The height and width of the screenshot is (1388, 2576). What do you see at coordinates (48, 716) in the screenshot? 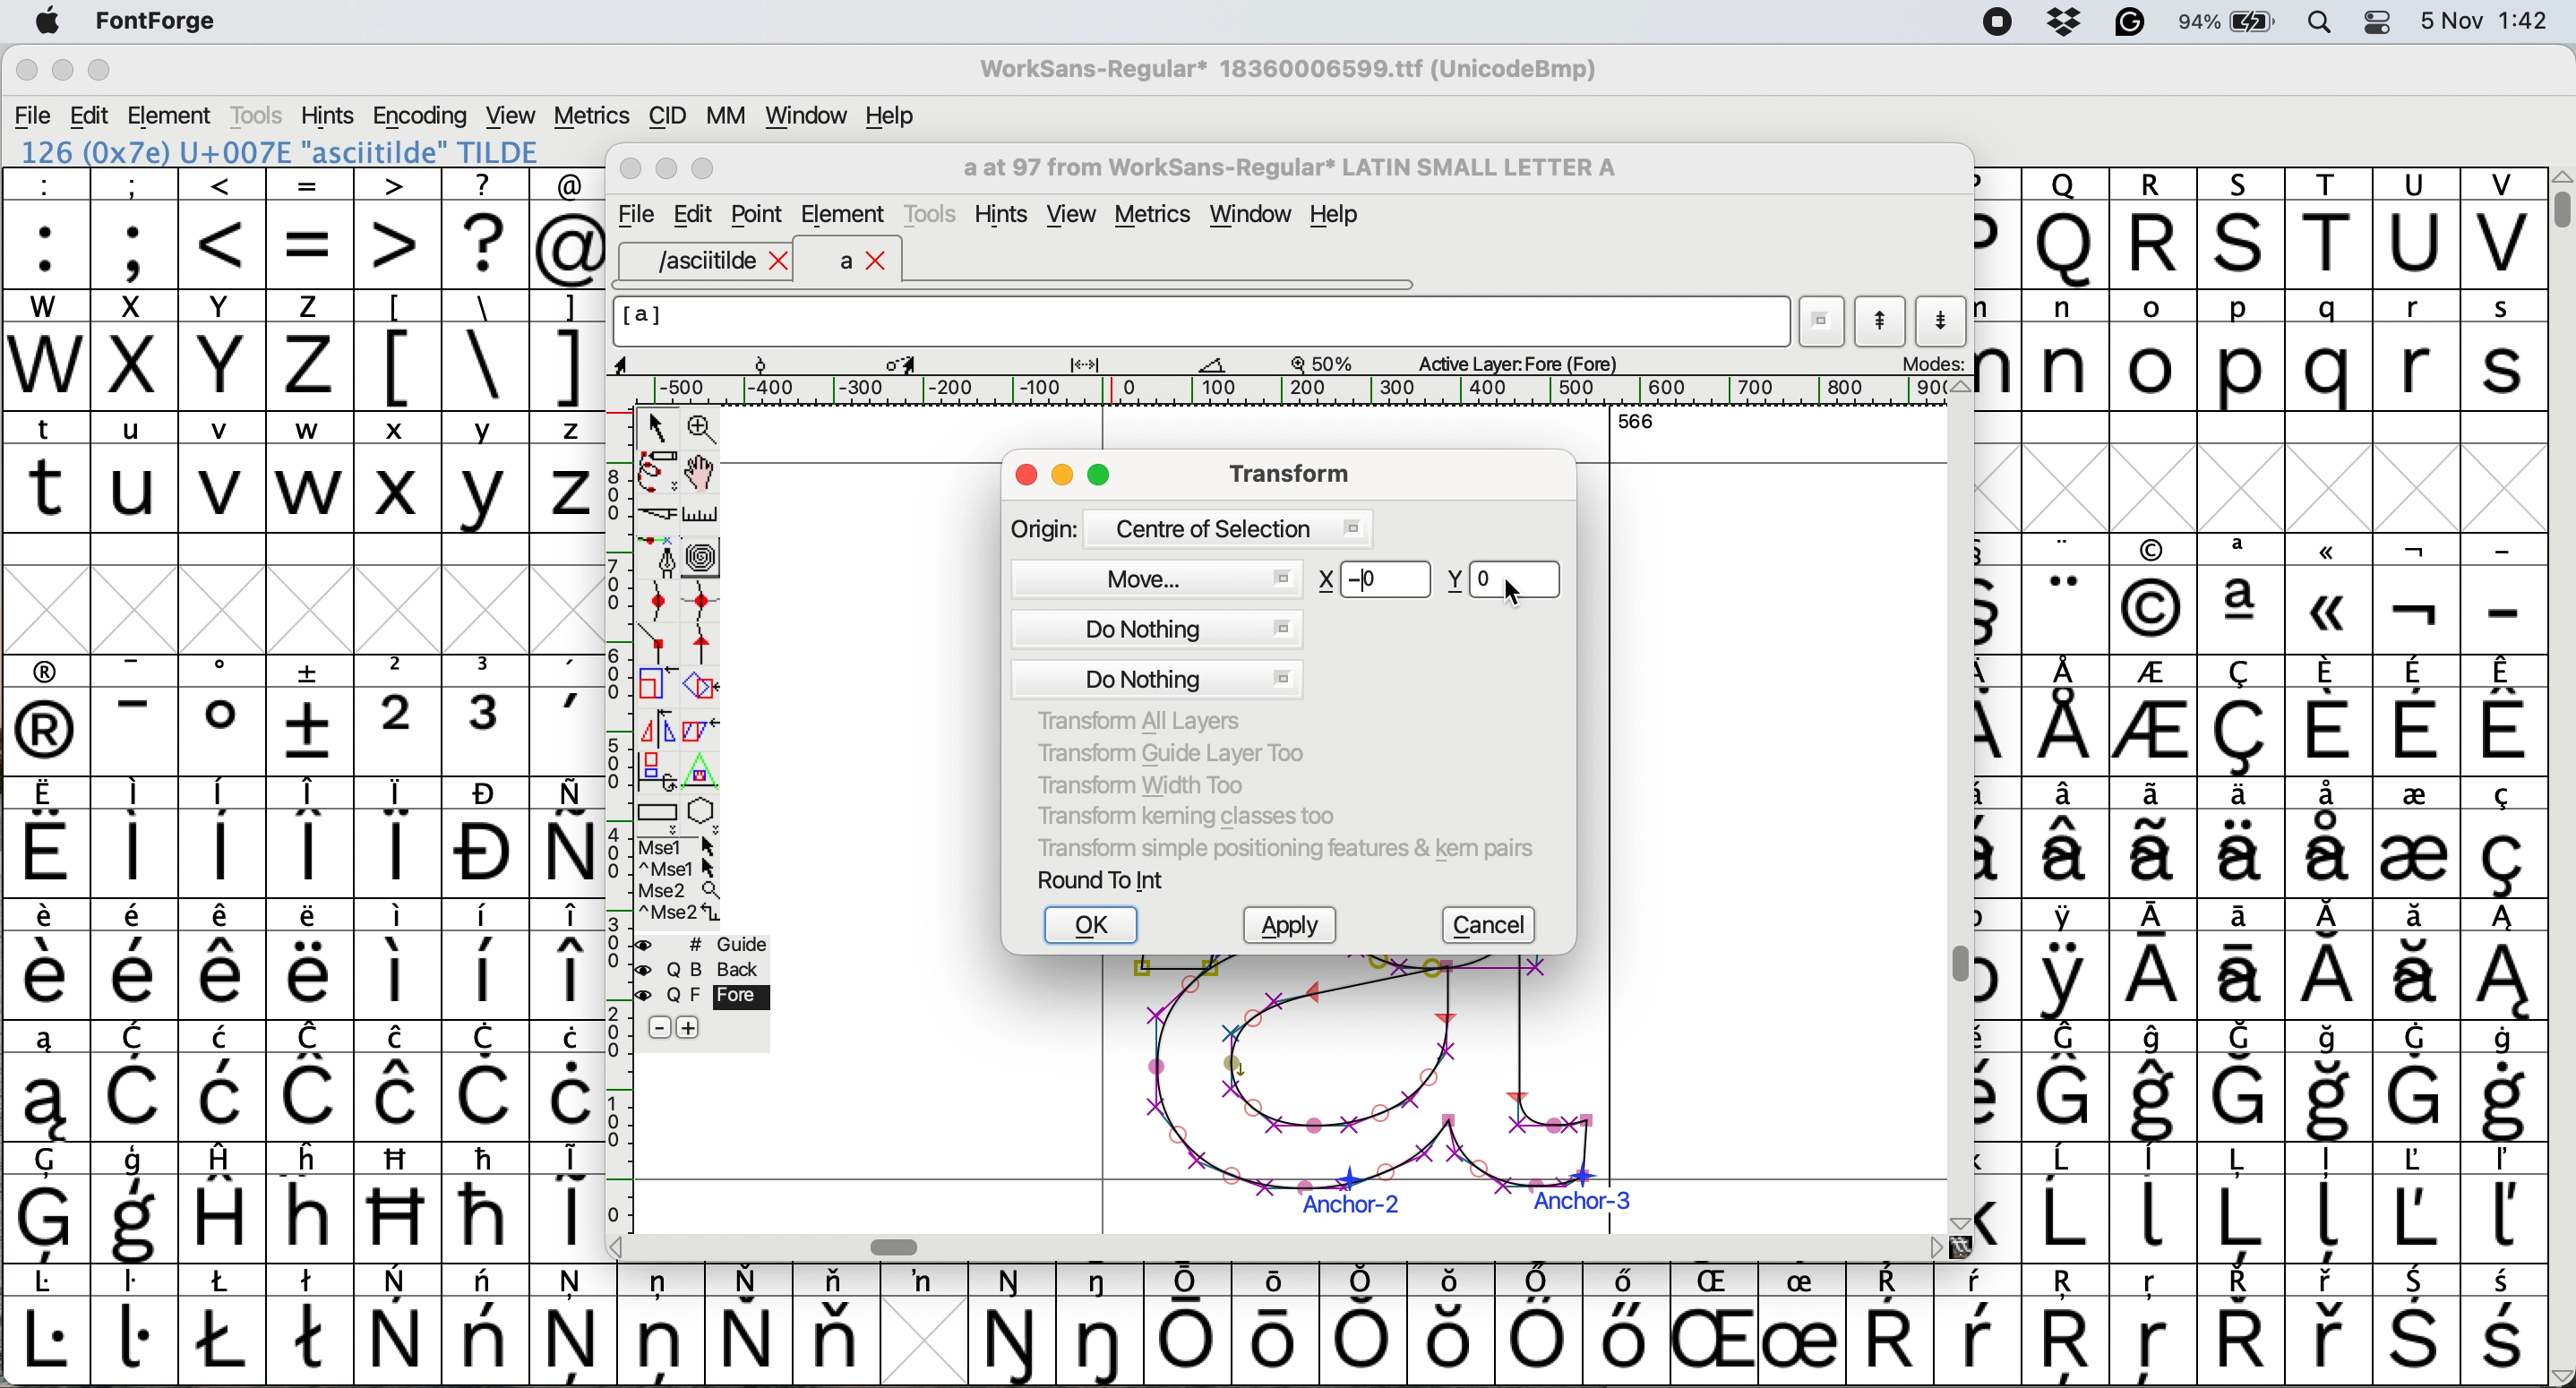
I see `symbol` at bounding box center [48, 716].